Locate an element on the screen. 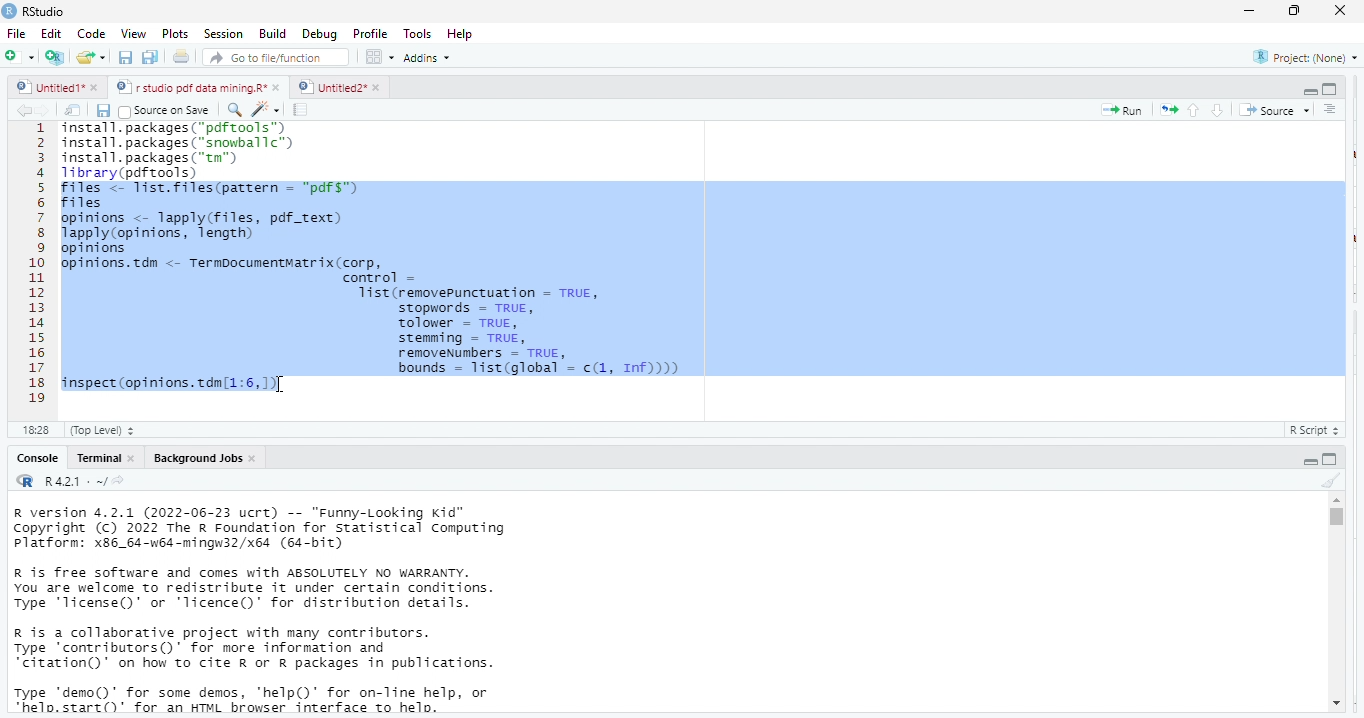 This screenshot has height=718, width=1364. addins is located at coordinates (432, 57).